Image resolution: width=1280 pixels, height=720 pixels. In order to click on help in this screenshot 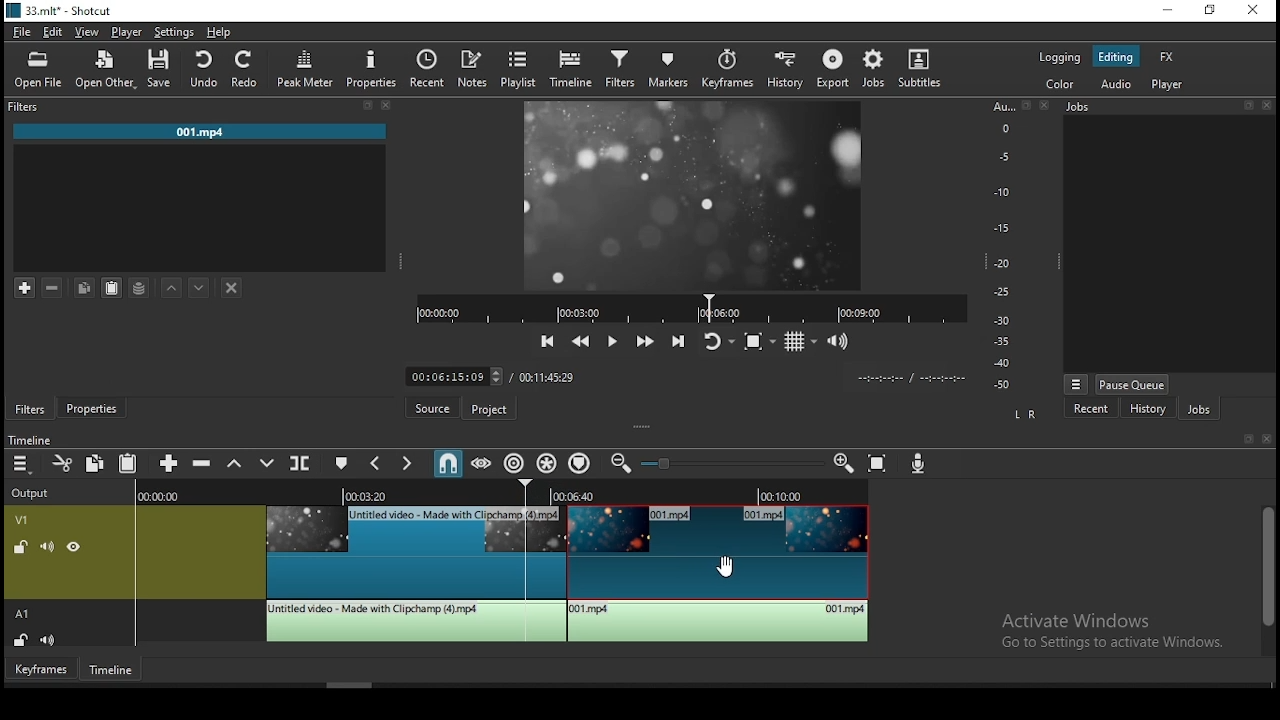, I will do `click(220, 32)`.